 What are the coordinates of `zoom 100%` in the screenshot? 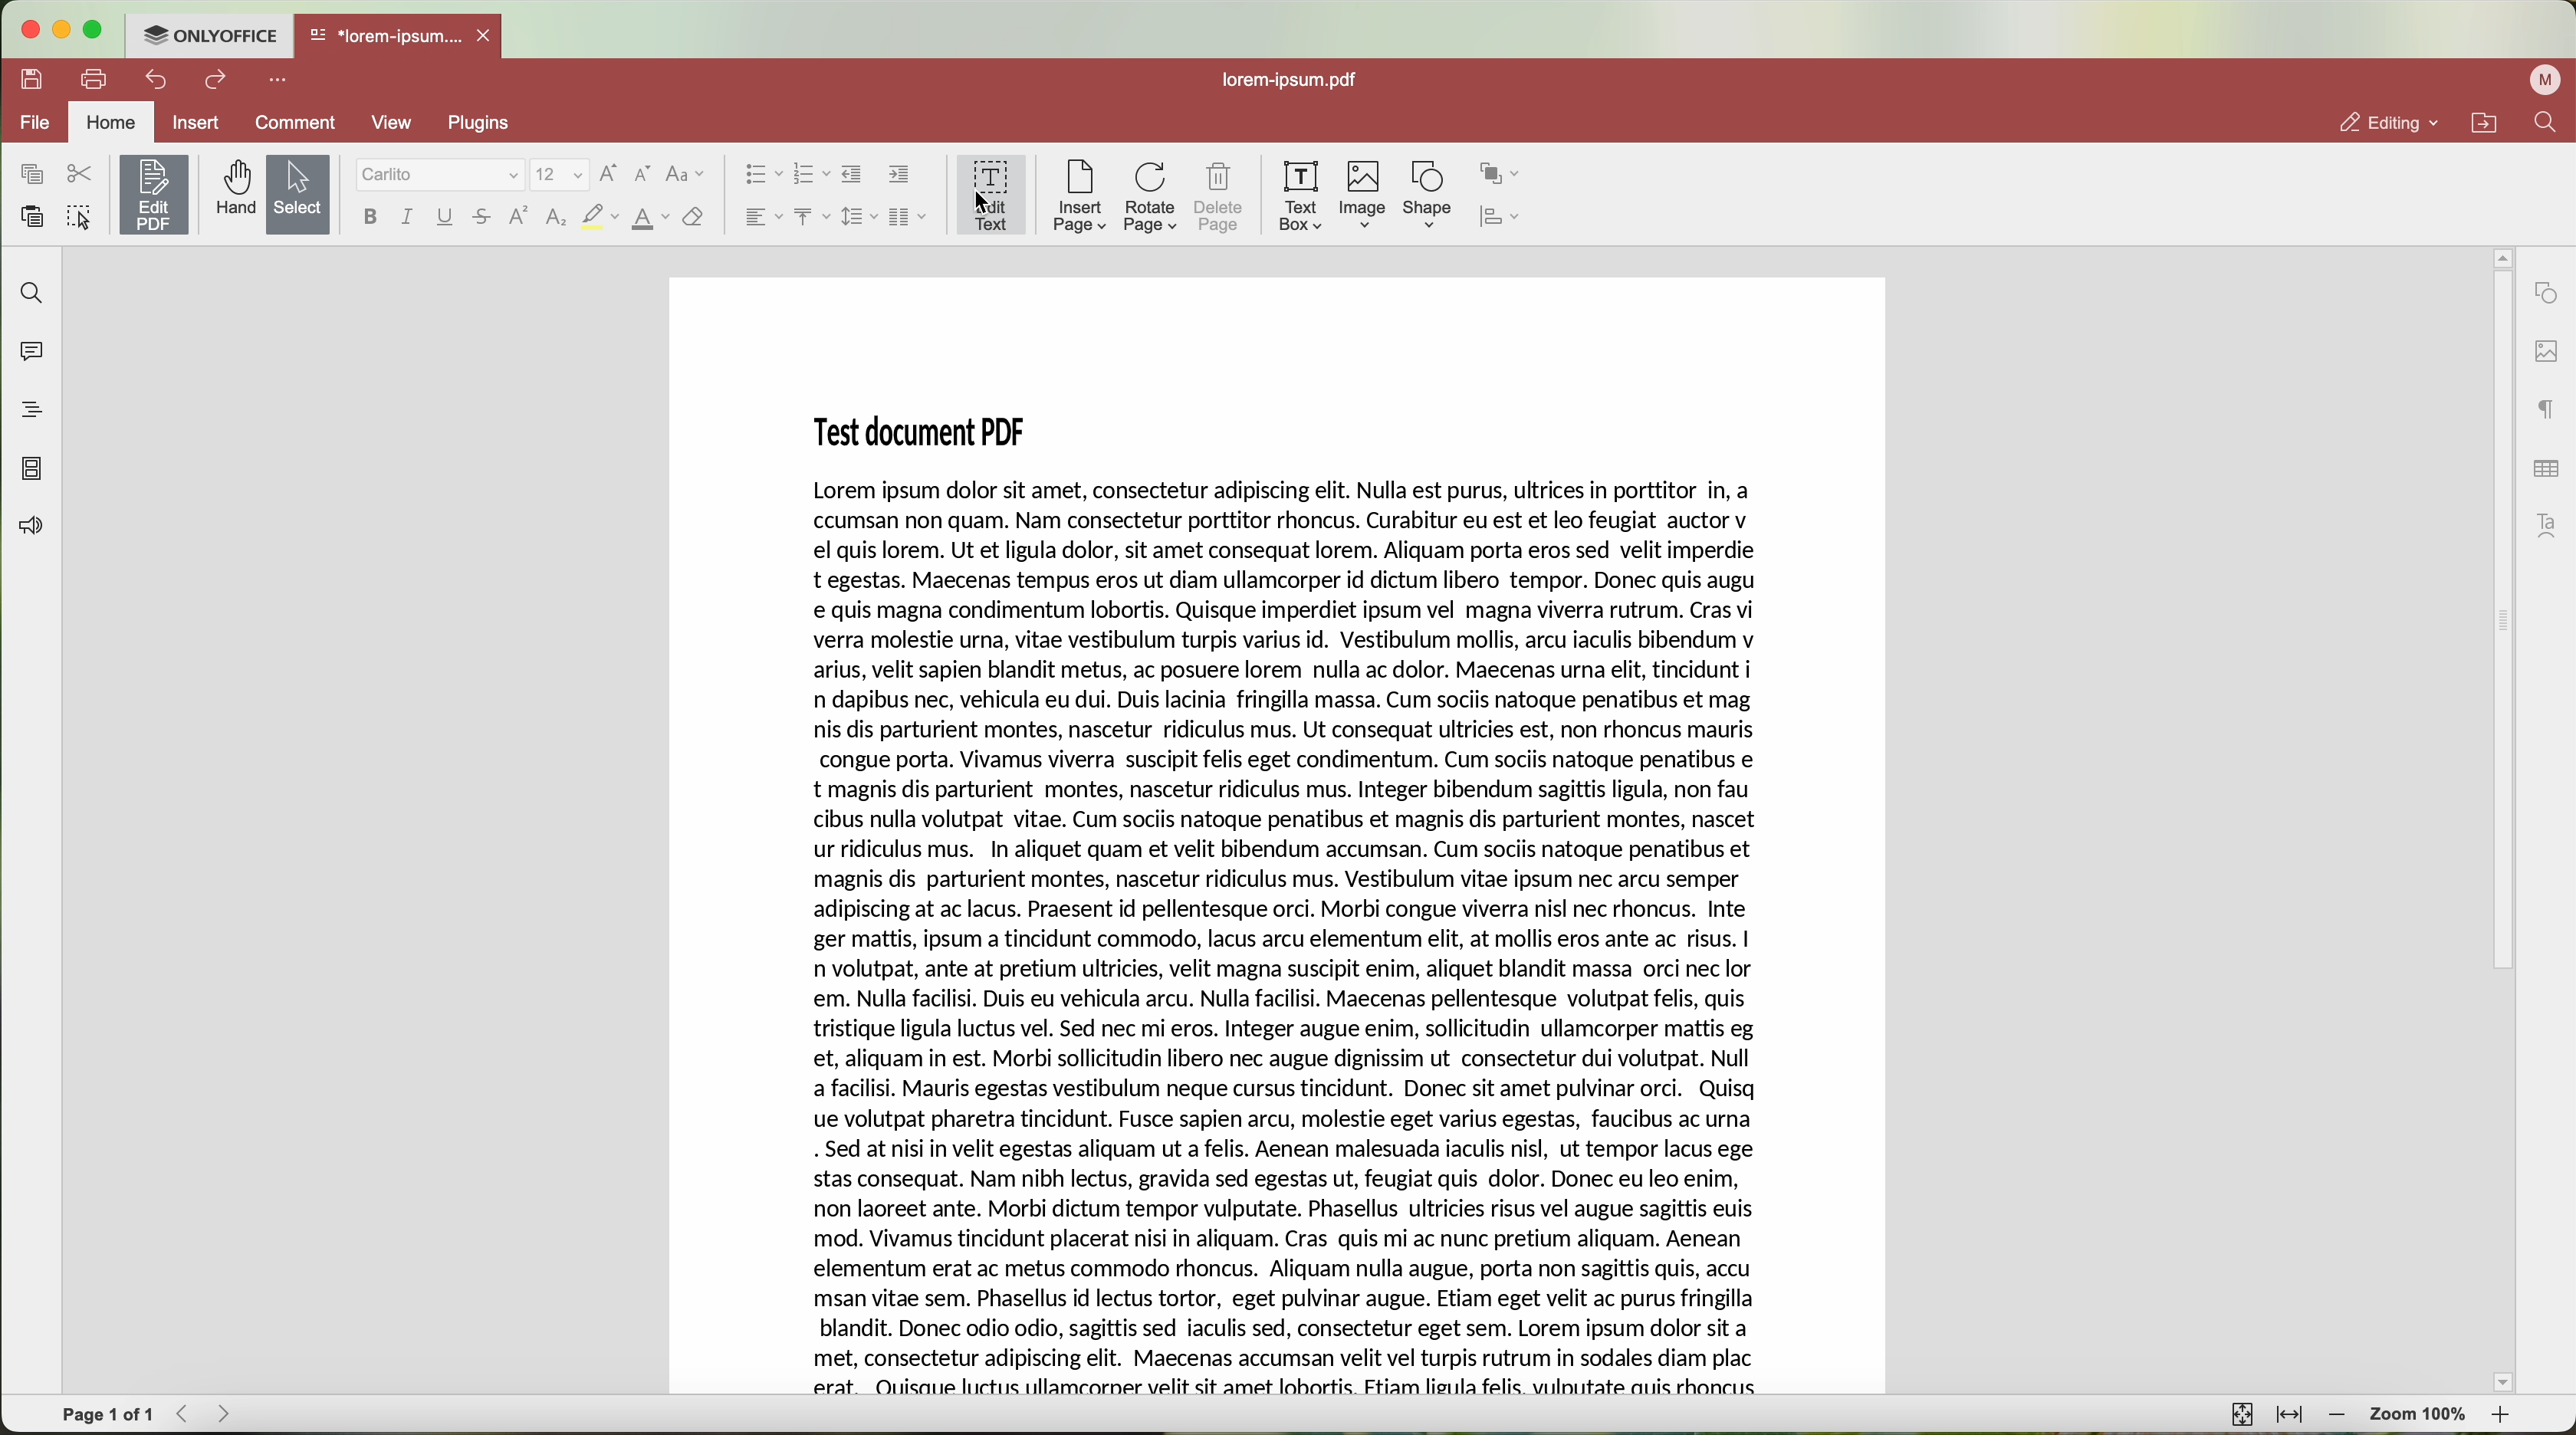 It's located at (2421, 1415).